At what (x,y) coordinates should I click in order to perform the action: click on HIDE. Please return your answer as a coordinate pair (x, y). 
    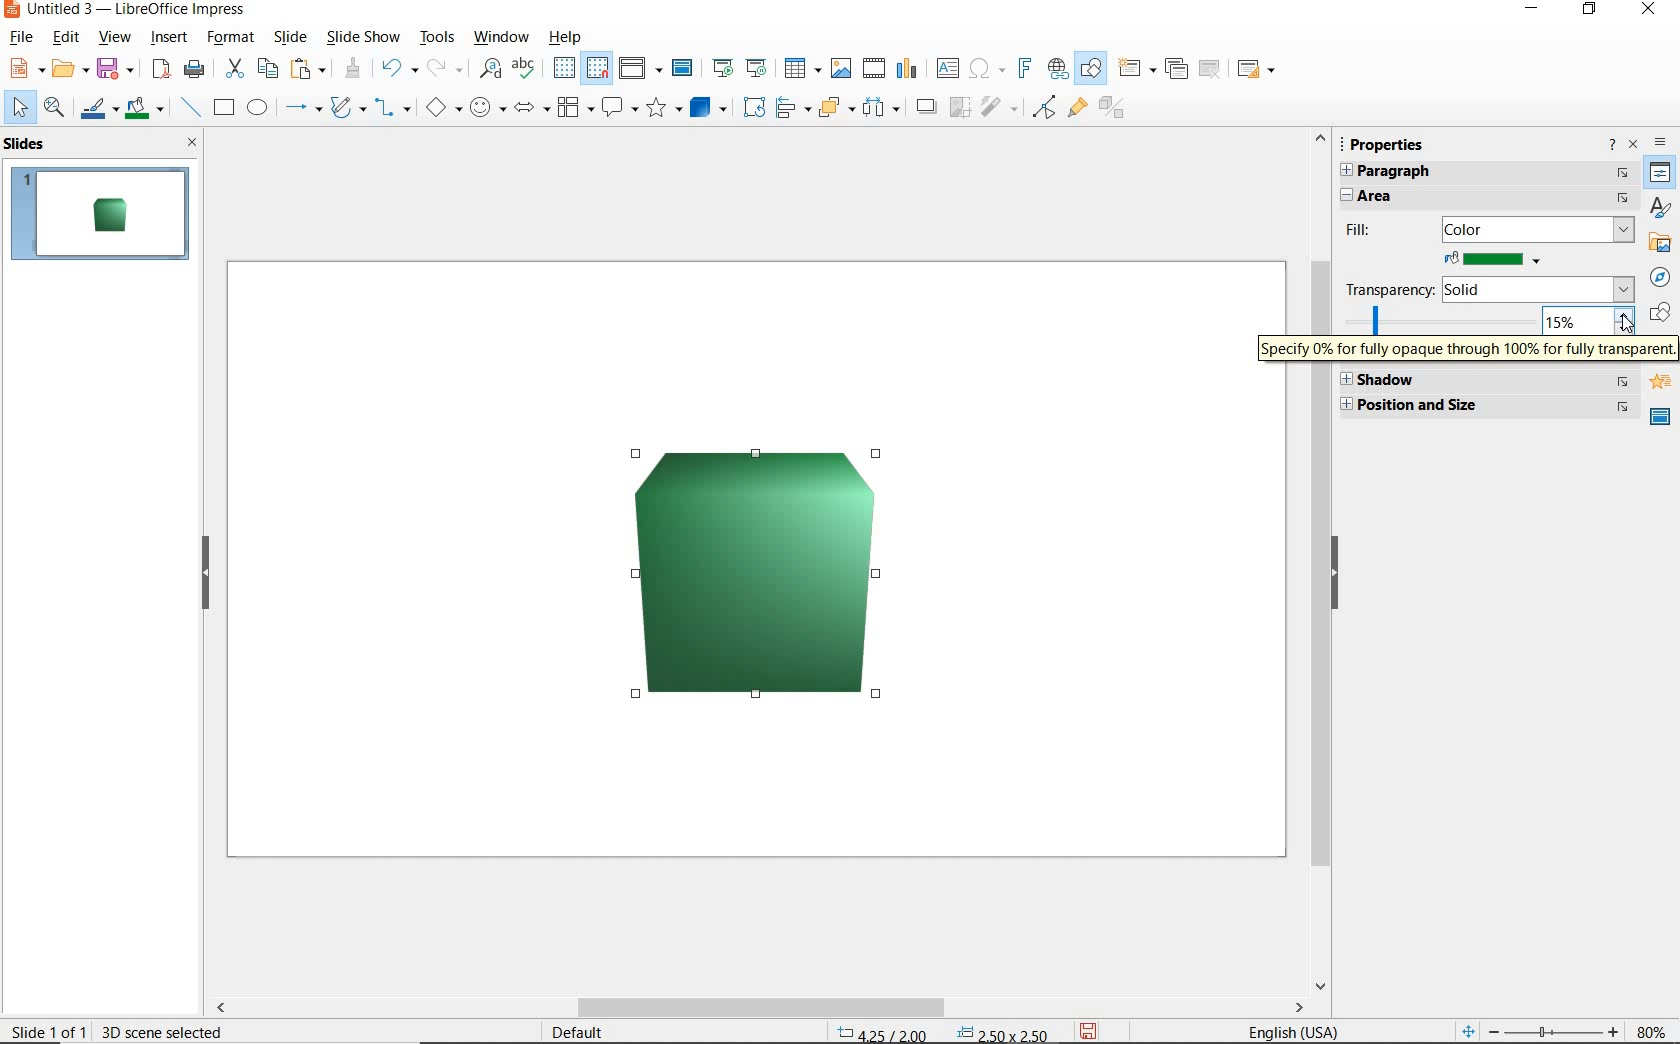
    Looking at the image, I should click on (1338, 576).